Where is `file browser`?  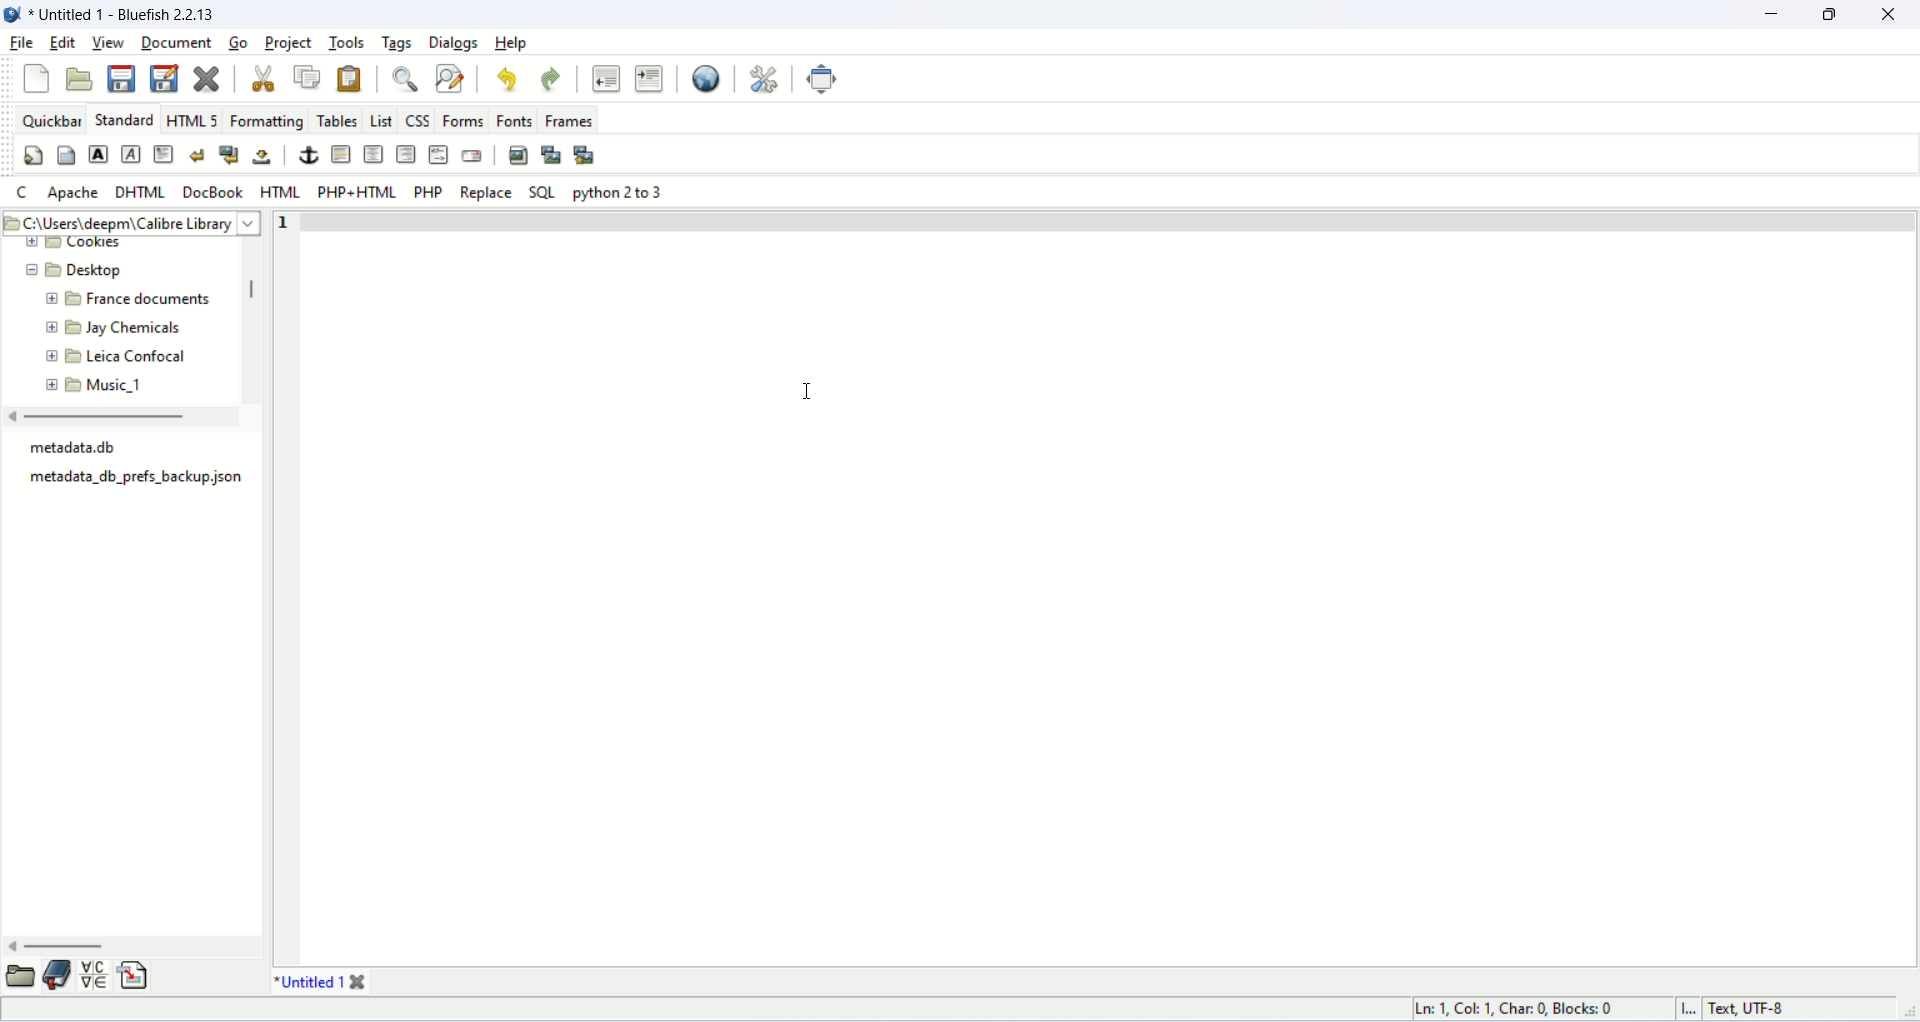 file browser is located at coordinates (20, 976).